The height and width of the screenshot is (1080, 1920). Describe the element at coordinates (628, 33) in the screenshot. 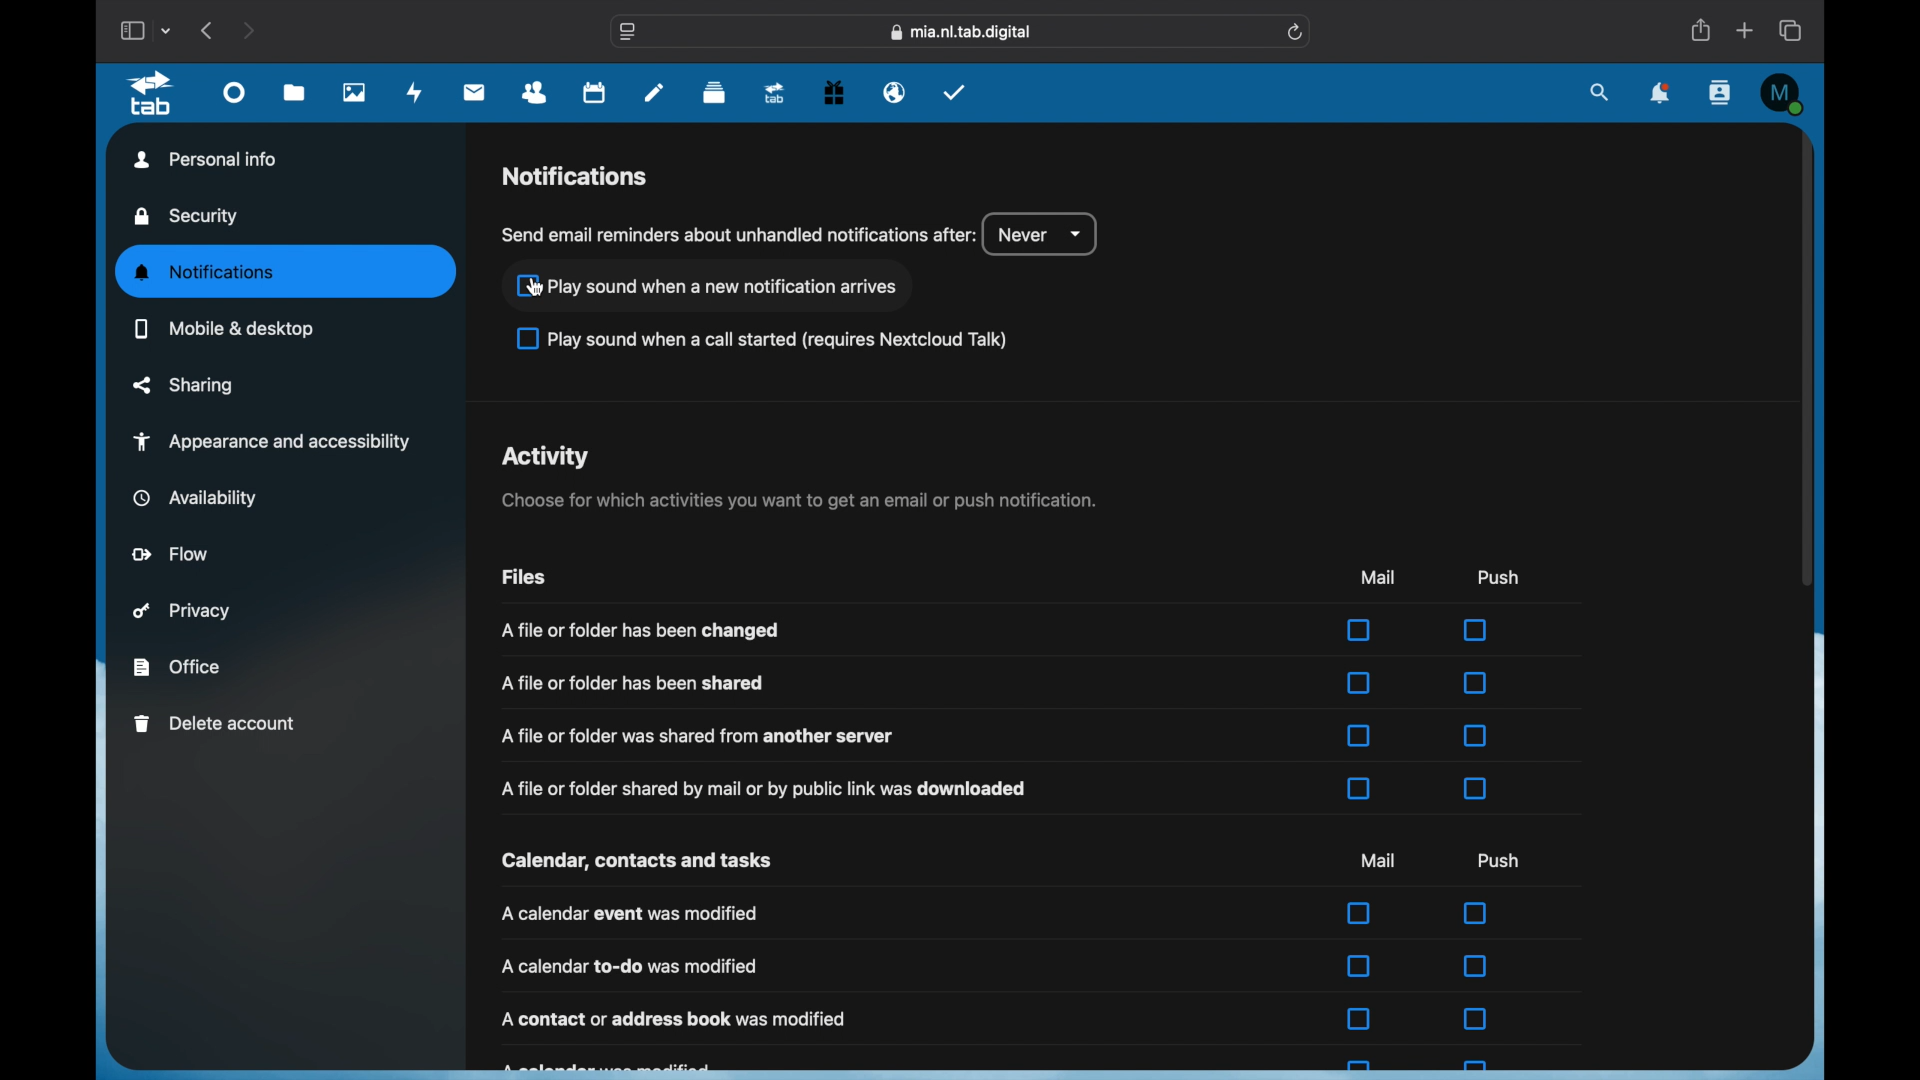

I see `website settings` at that location.